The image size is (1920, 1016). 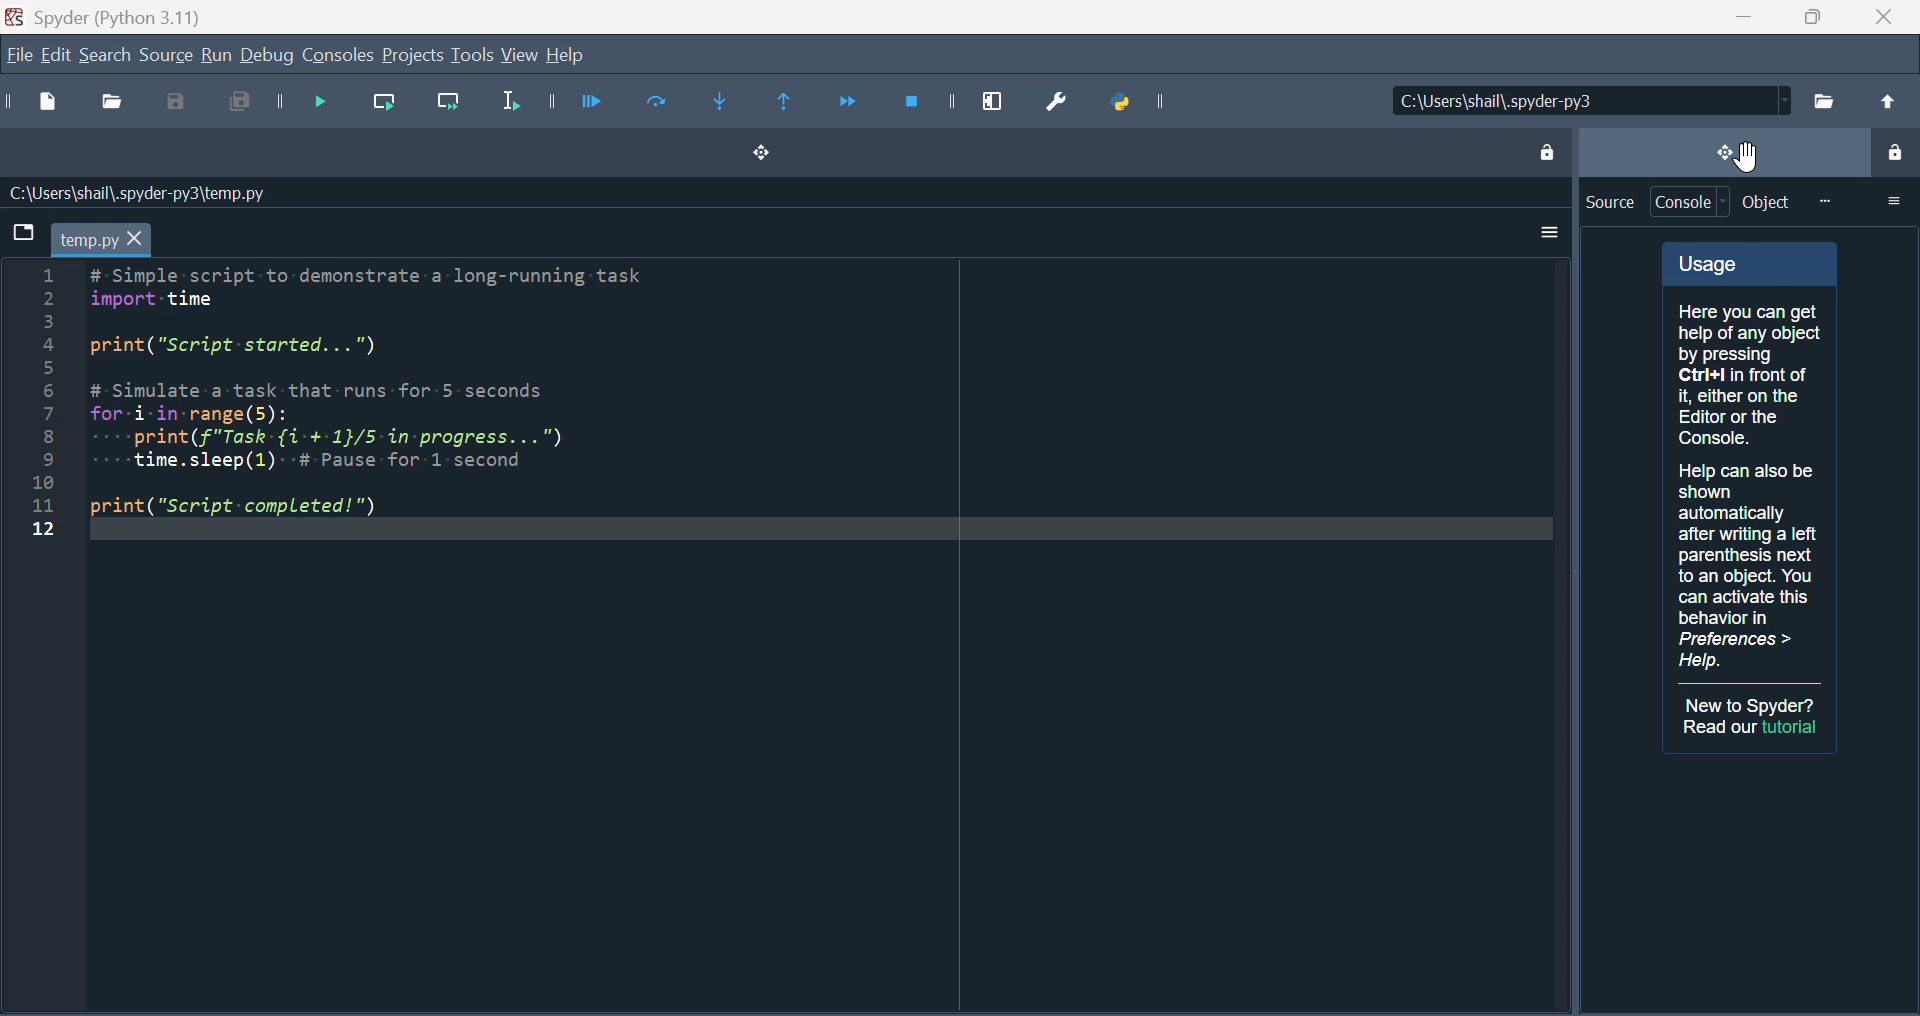 What do you see at coordinates (1609, 202) in the screenshot?
I see `Source` at bounding box center [1609, 202].